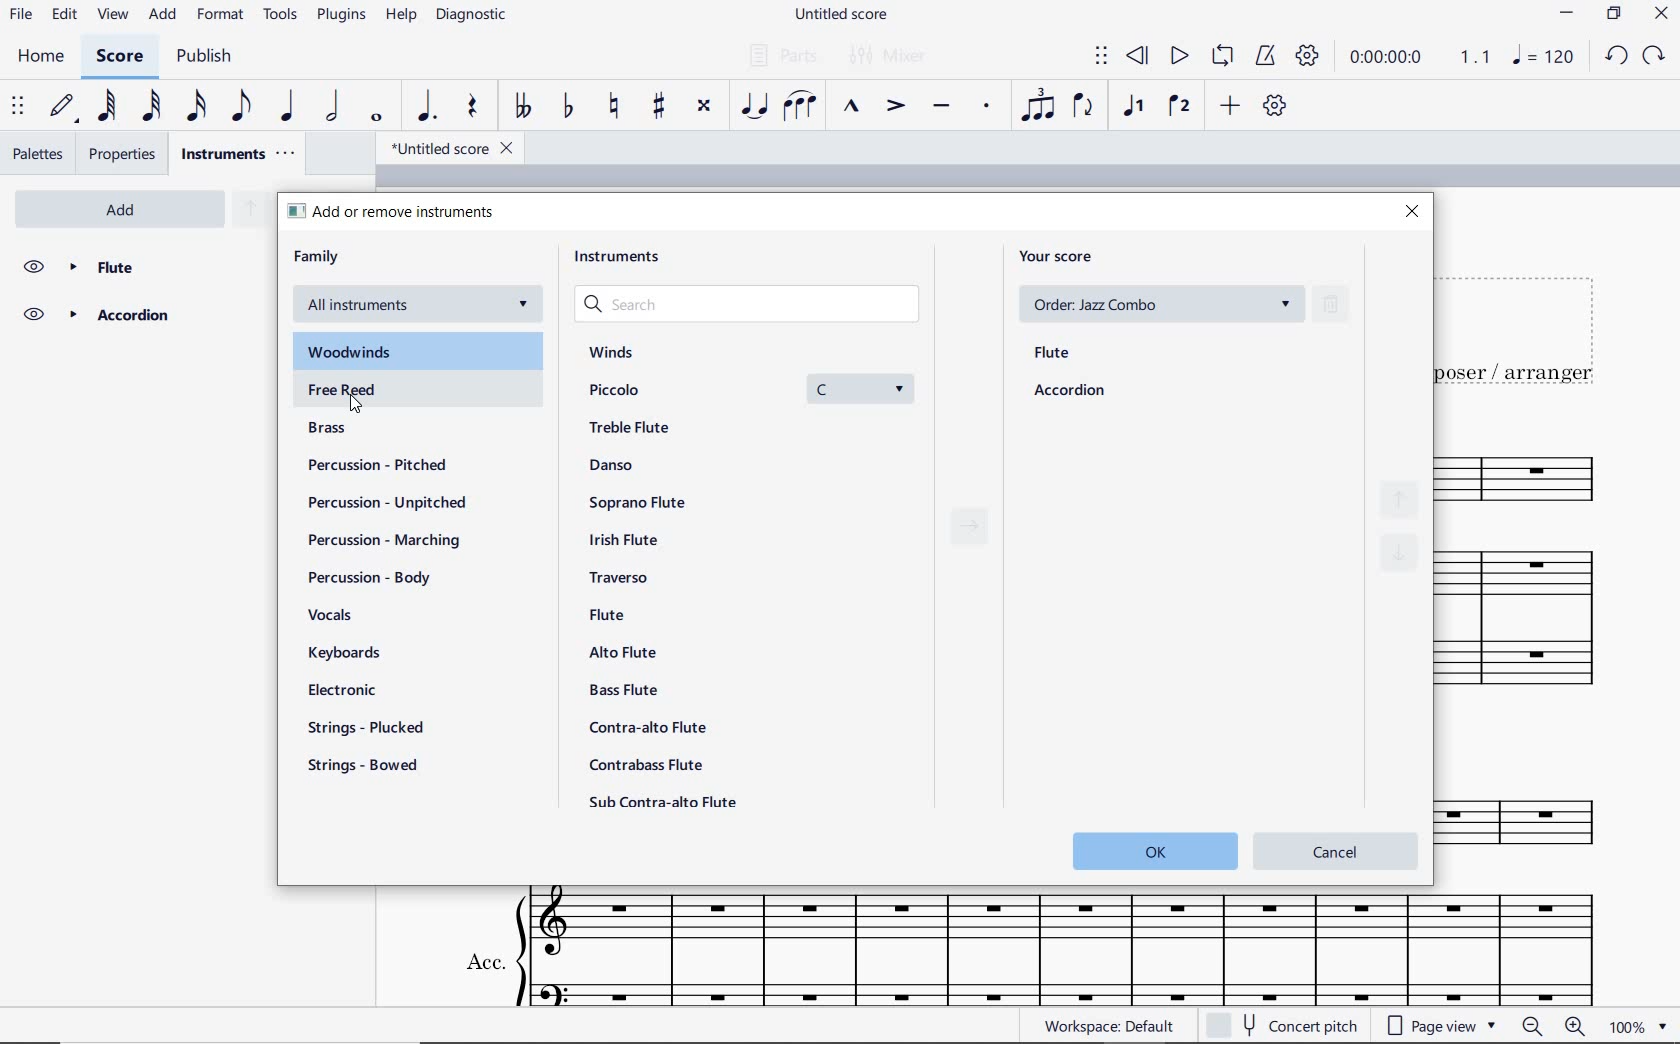 The image size is (1680, 1044). What do you see at coordinates (344, 16) in the screenshot?
I see `PLUGINS` at bounding box center [344, 16].